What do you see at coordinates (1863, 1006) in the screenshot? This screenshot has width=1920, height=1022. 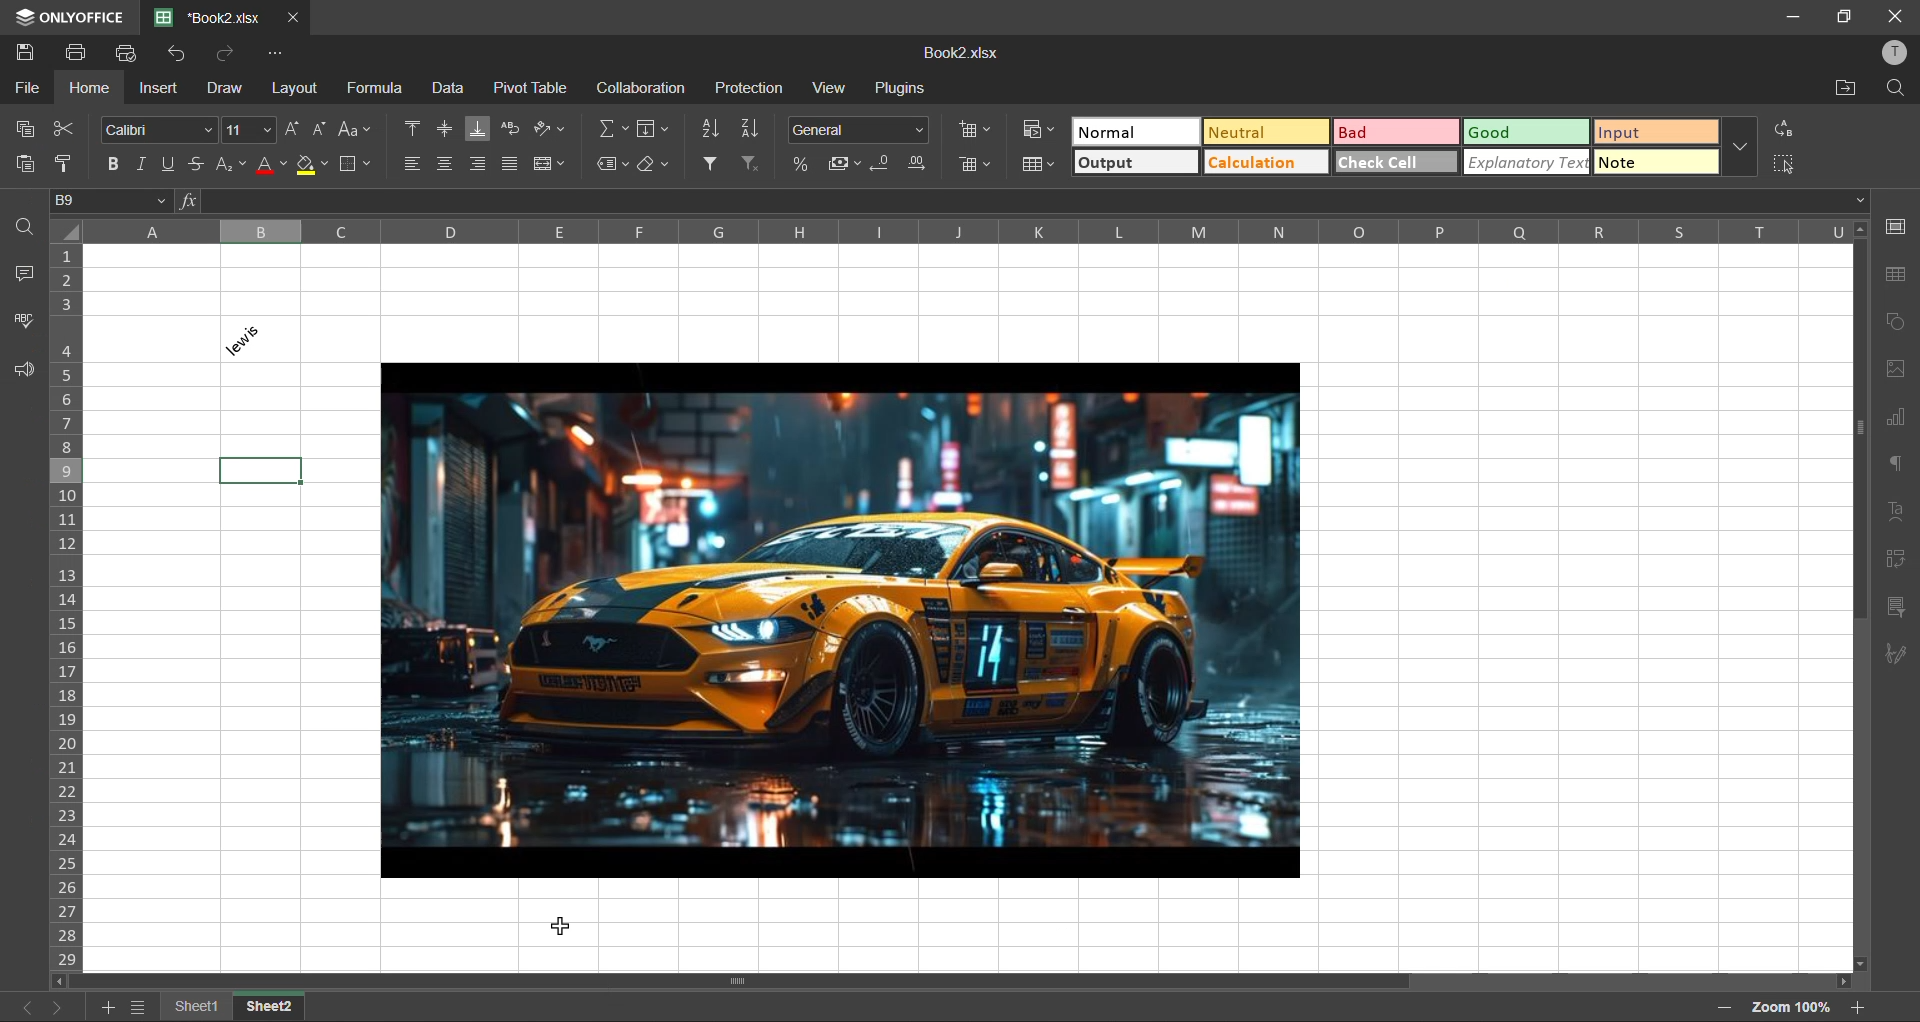 I see `zoom in` at bounding box center [1863, 1006].